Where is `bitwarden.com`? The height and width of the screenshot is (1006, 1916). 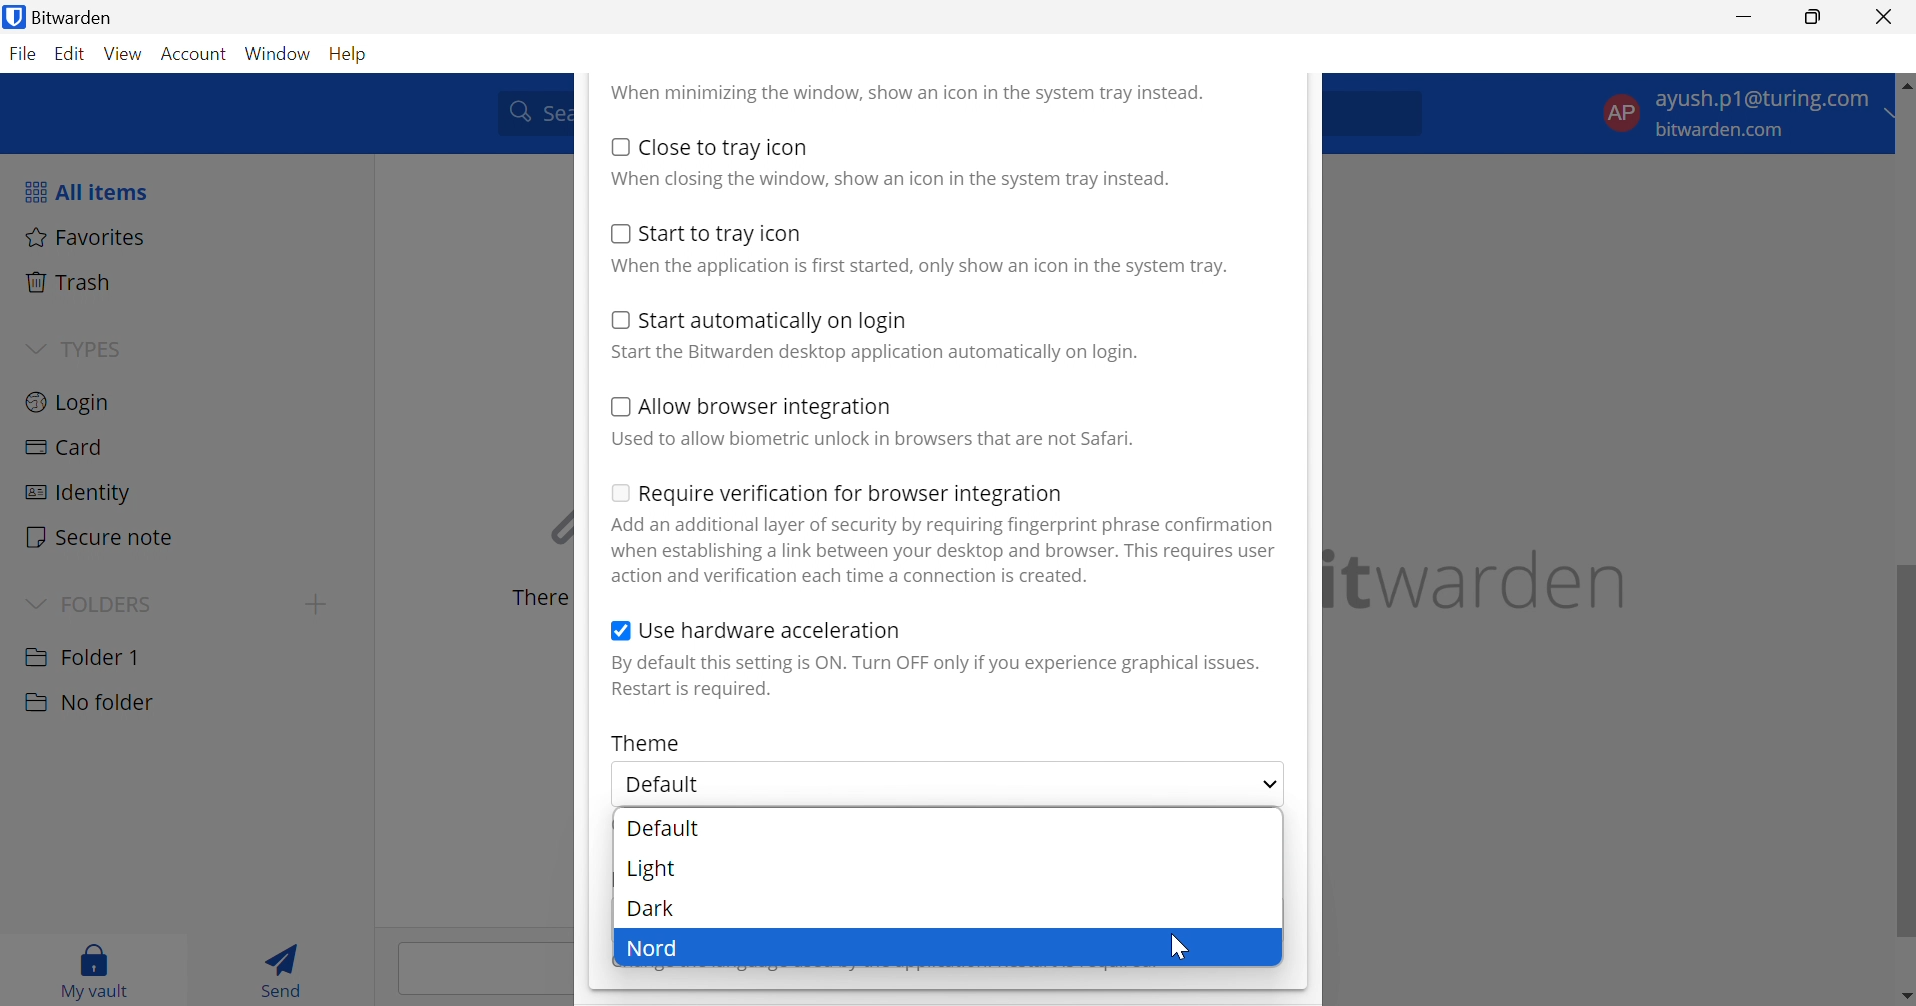
bitwarden.com is located at coordinates (1725, 131).